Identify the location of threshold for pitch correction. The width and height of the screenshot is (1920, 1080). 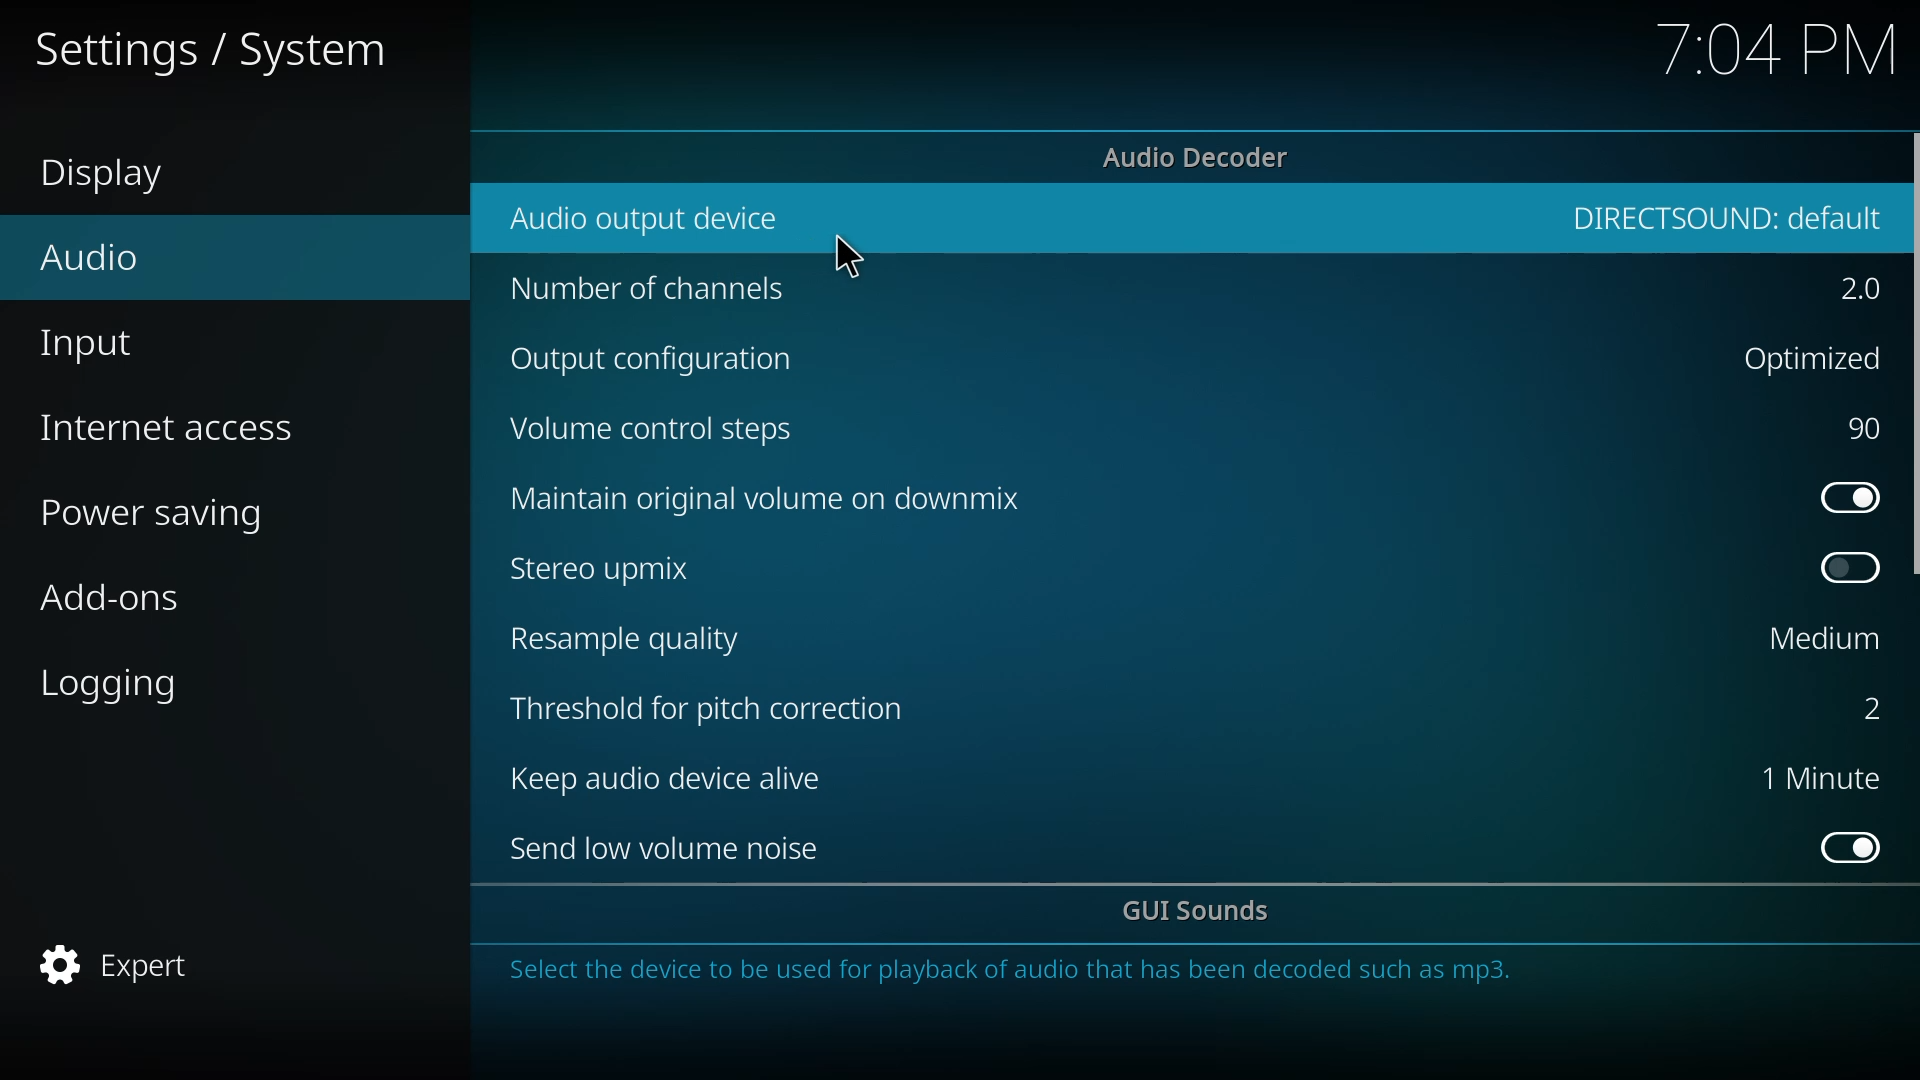
(716, 707).